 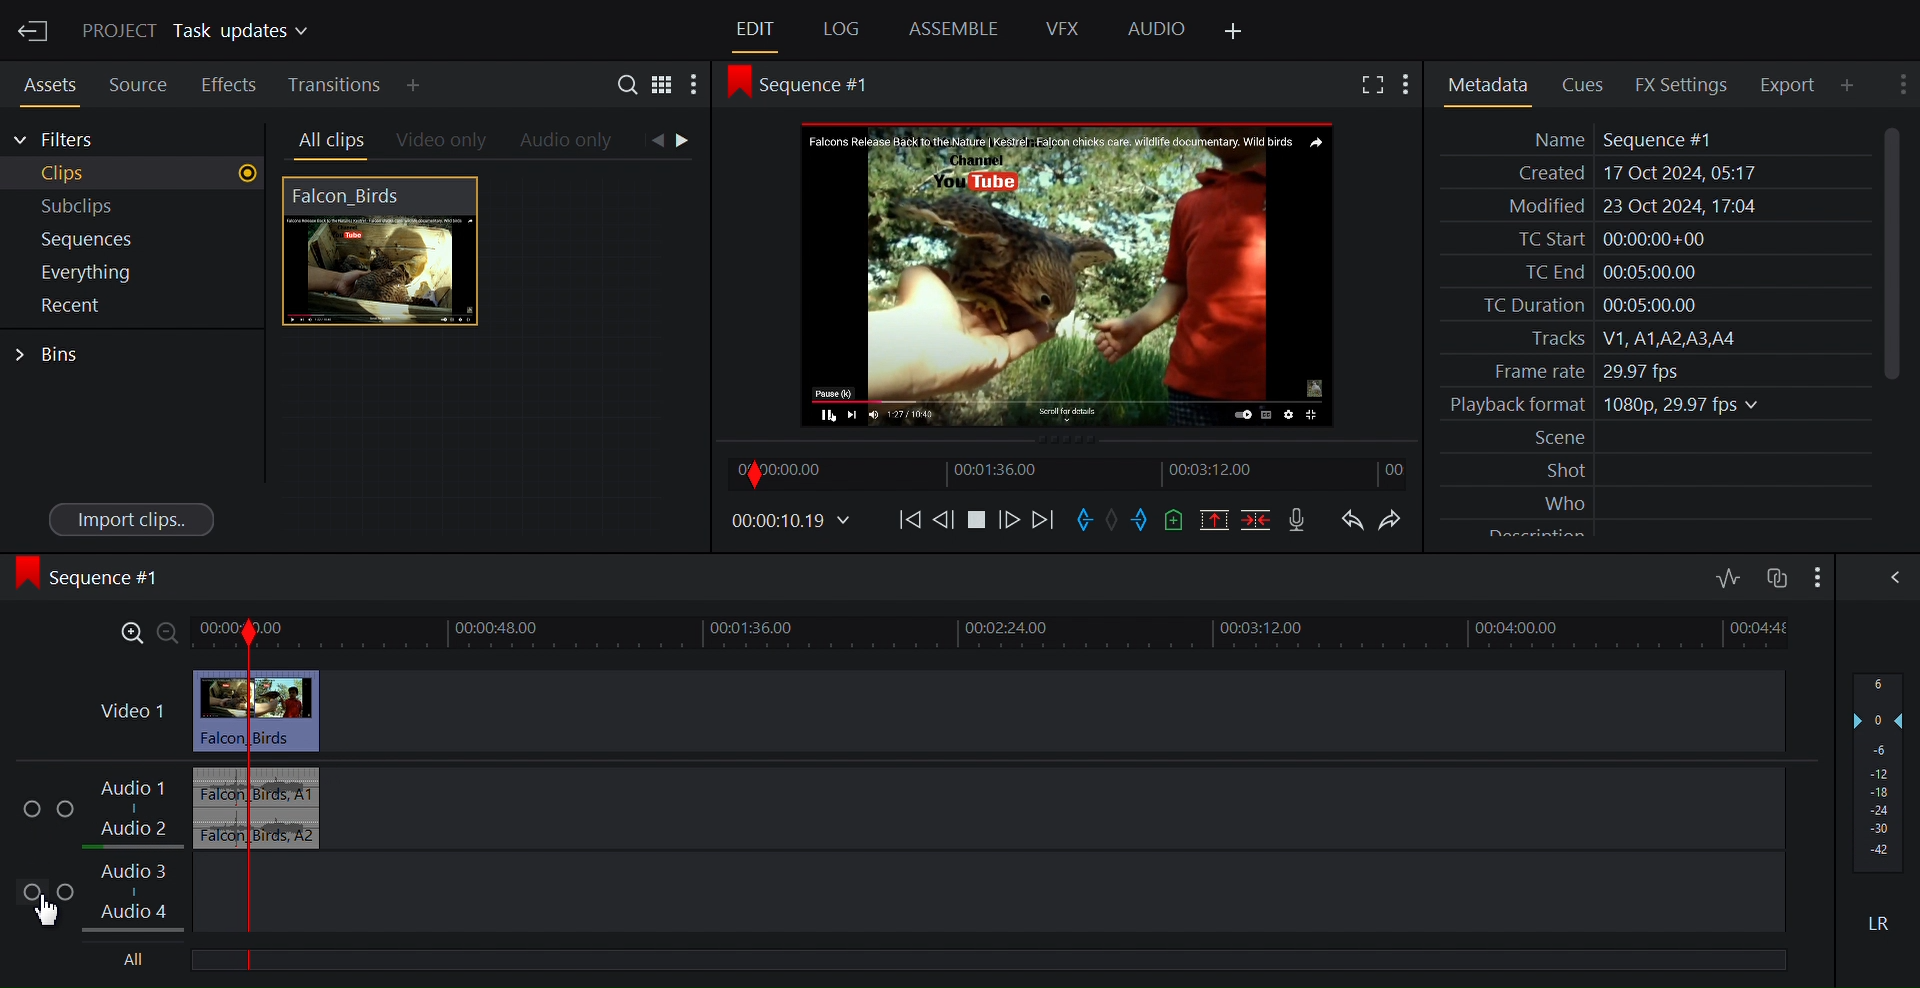 What do you see at coordinates (788, 521) in the screenshot?
I see `Timecodes and reels` at bounding box center [788, 521].